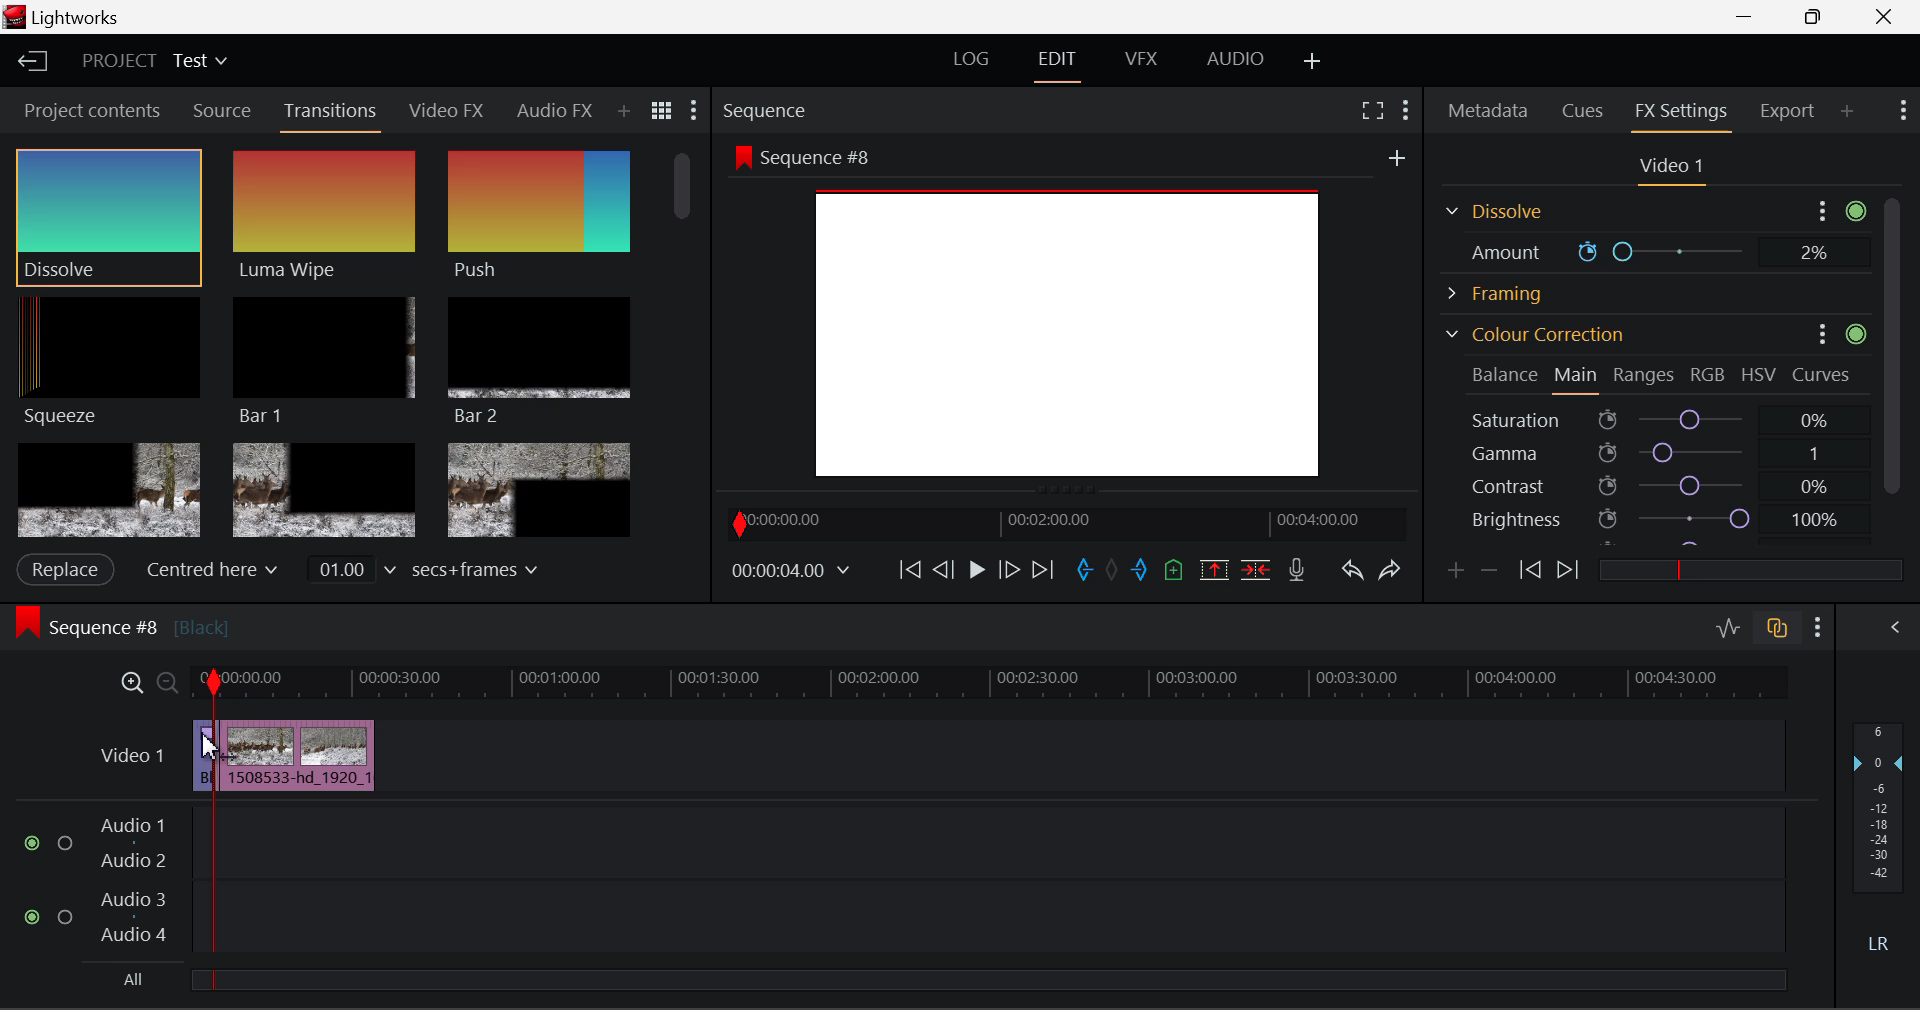  I want to click on Main Tab Open, so click(1577, 374).